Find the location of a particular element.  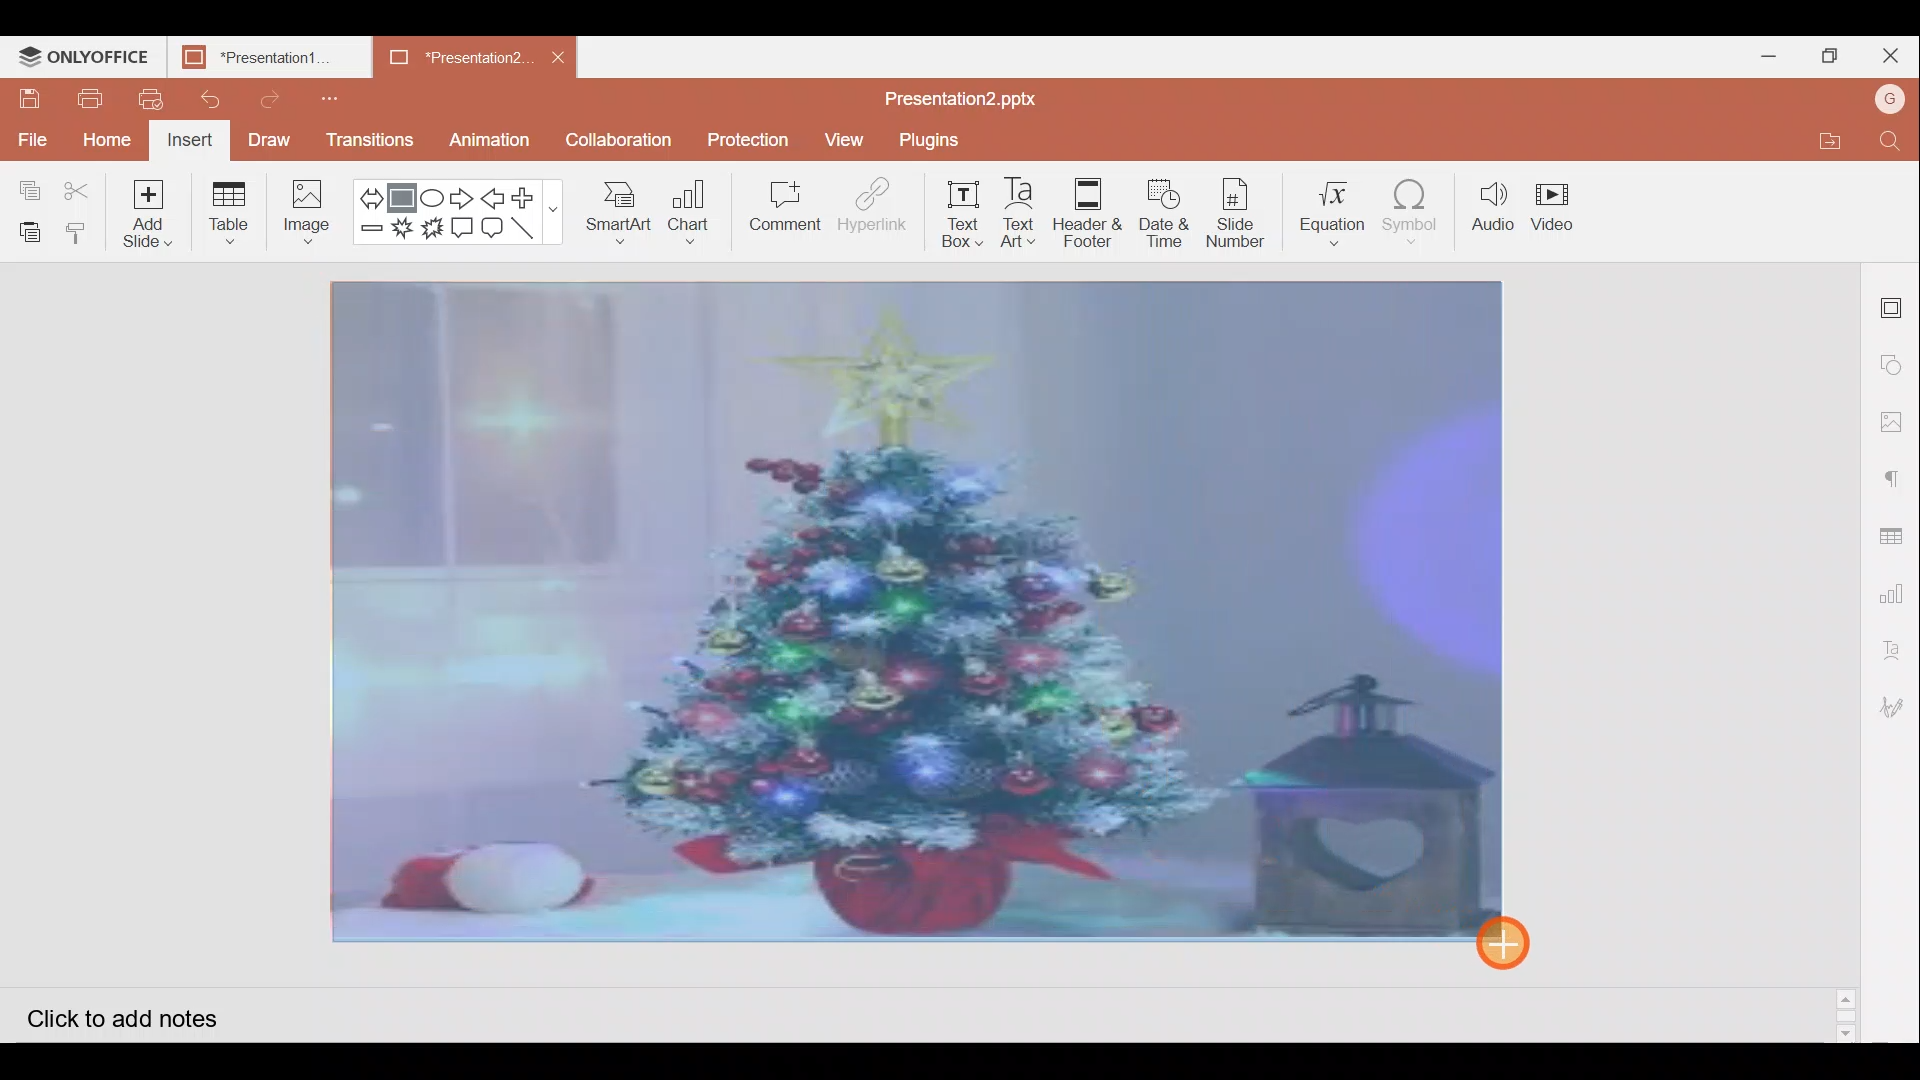

Find is located at coordinates (1896, 142).